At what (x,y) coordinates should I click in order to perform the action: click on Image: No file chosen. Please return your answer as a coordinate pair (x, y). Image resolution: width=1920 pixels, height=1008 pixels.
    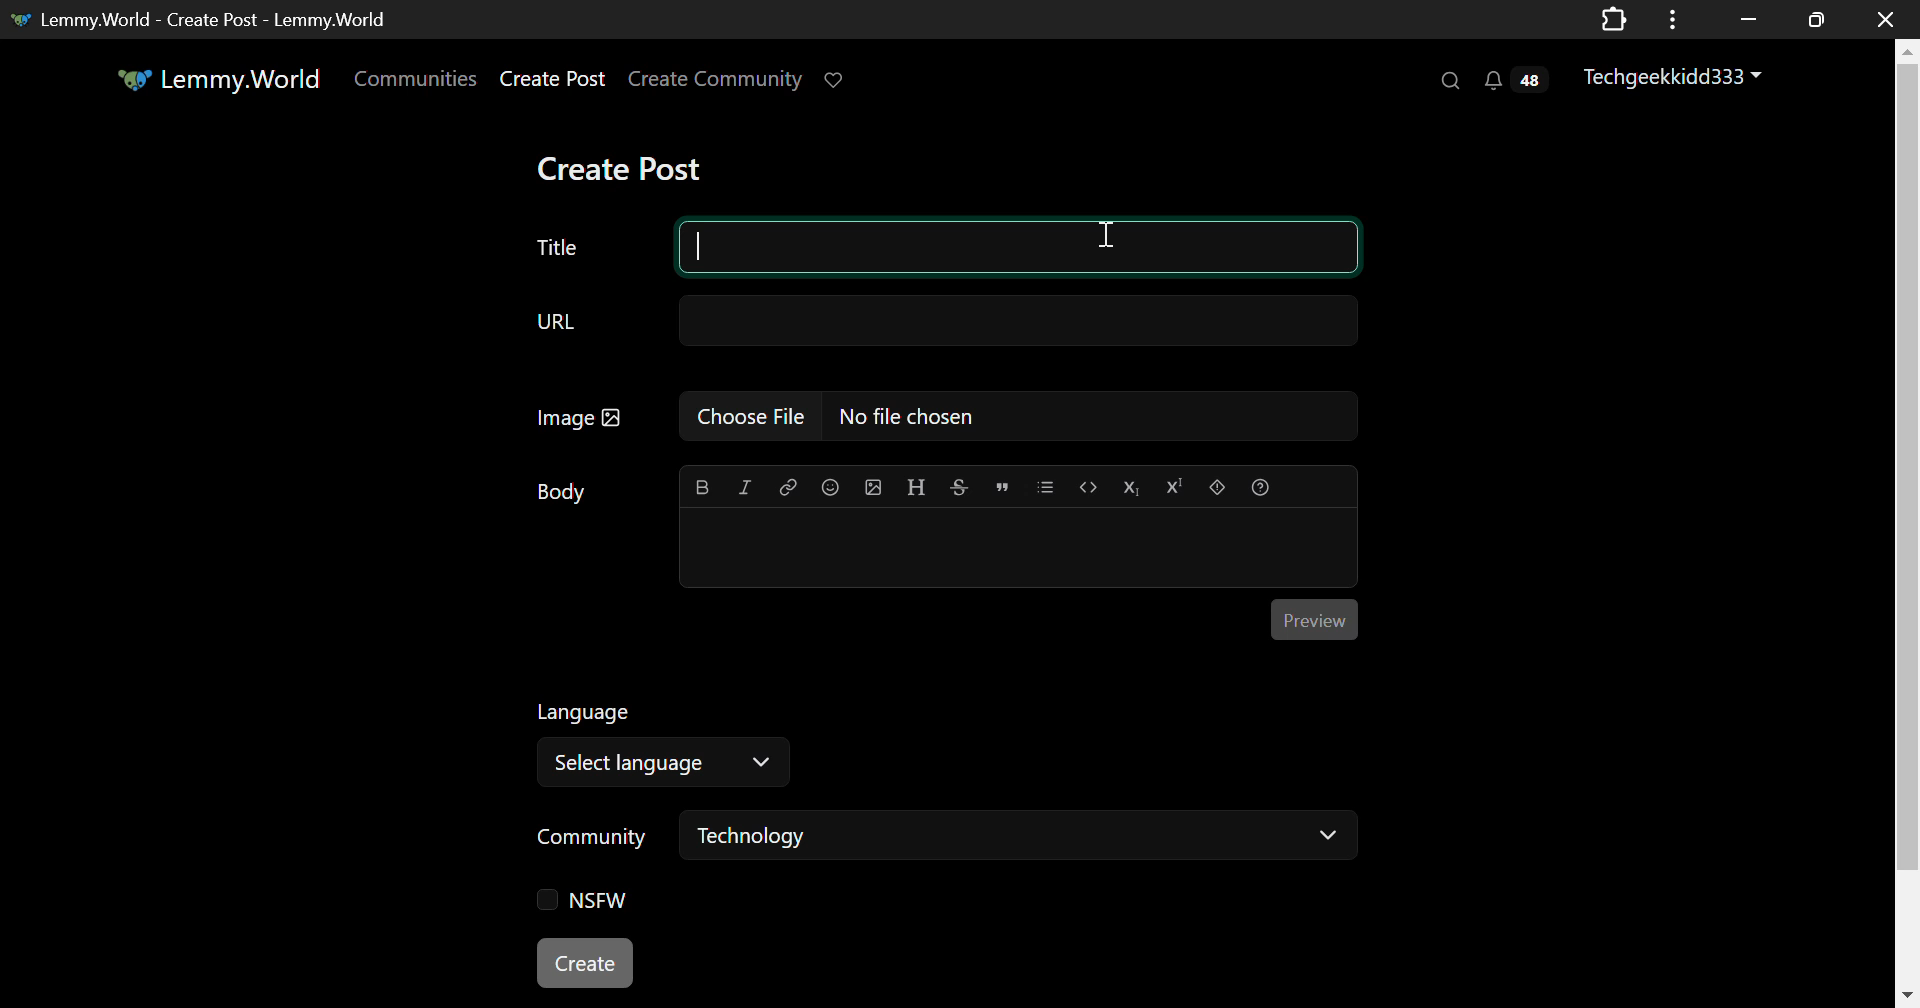
    Looking at the image, I should click on (960, 416).